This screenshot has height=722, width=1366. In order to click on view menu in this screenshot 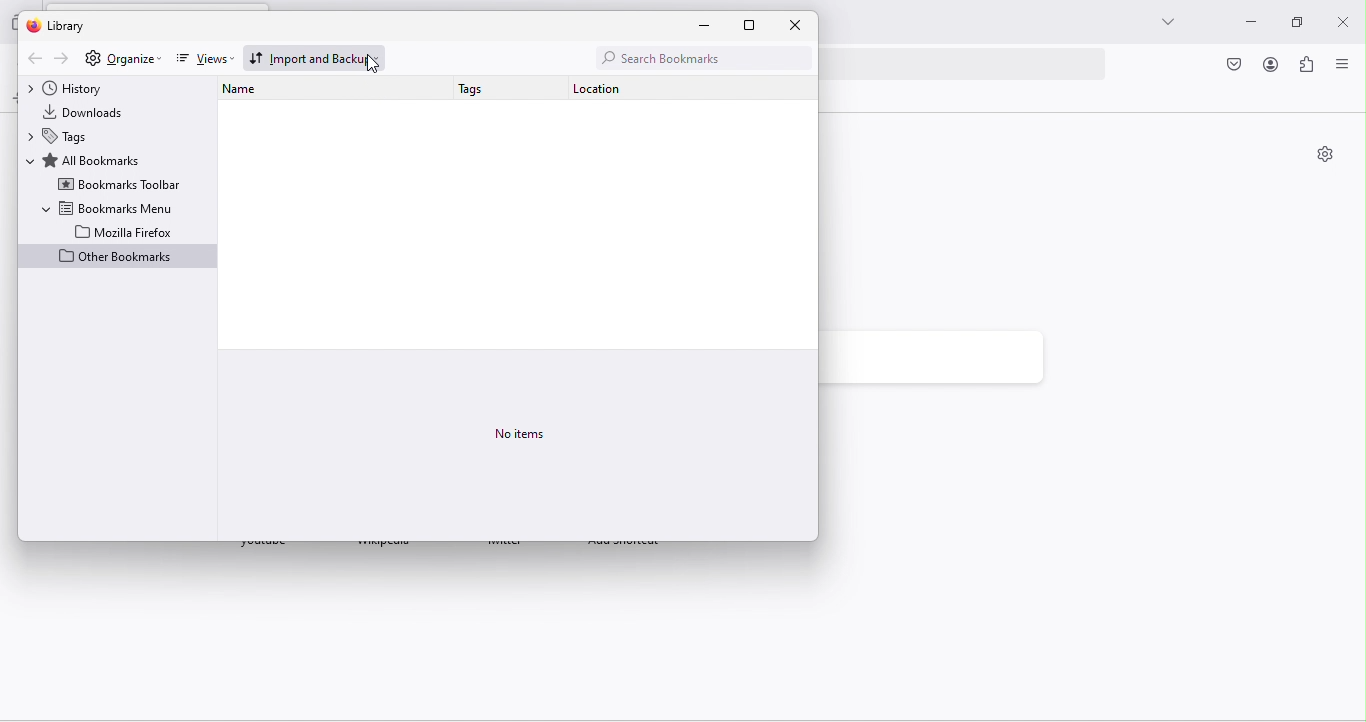, I will do `click(1341, 65)`.